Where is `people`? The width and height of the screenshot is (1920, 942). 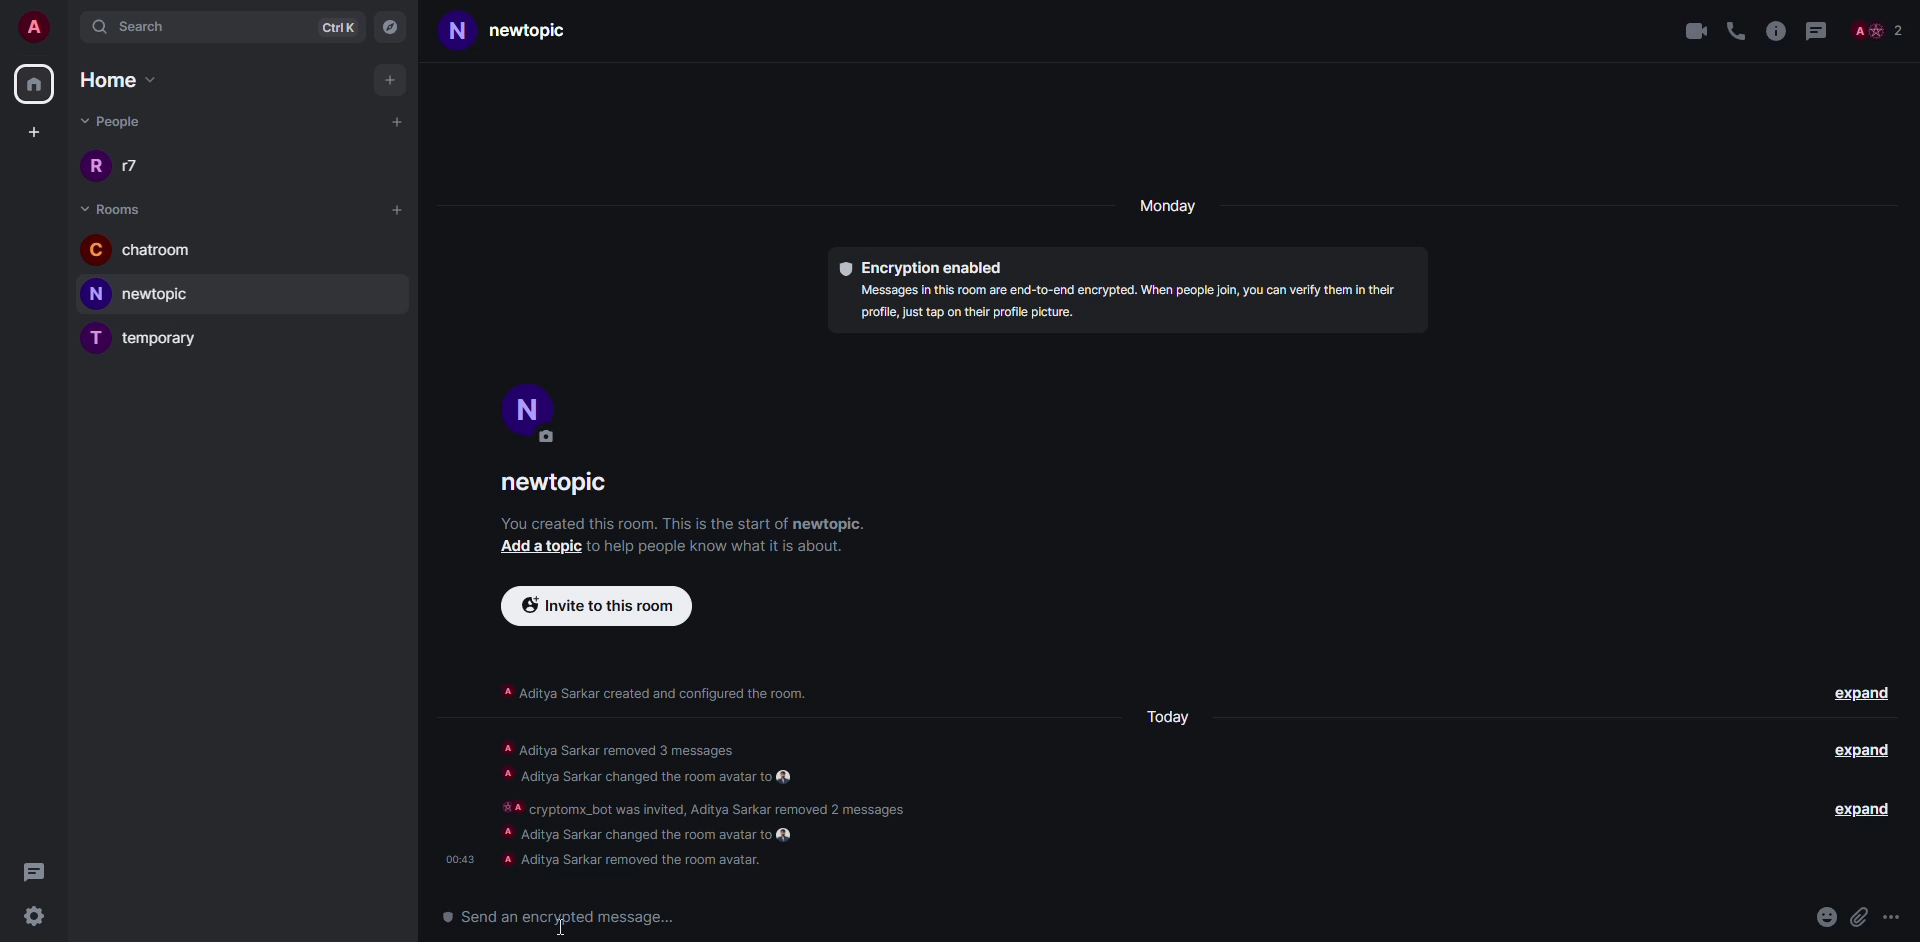
people is located at coordinates (1876, 32).